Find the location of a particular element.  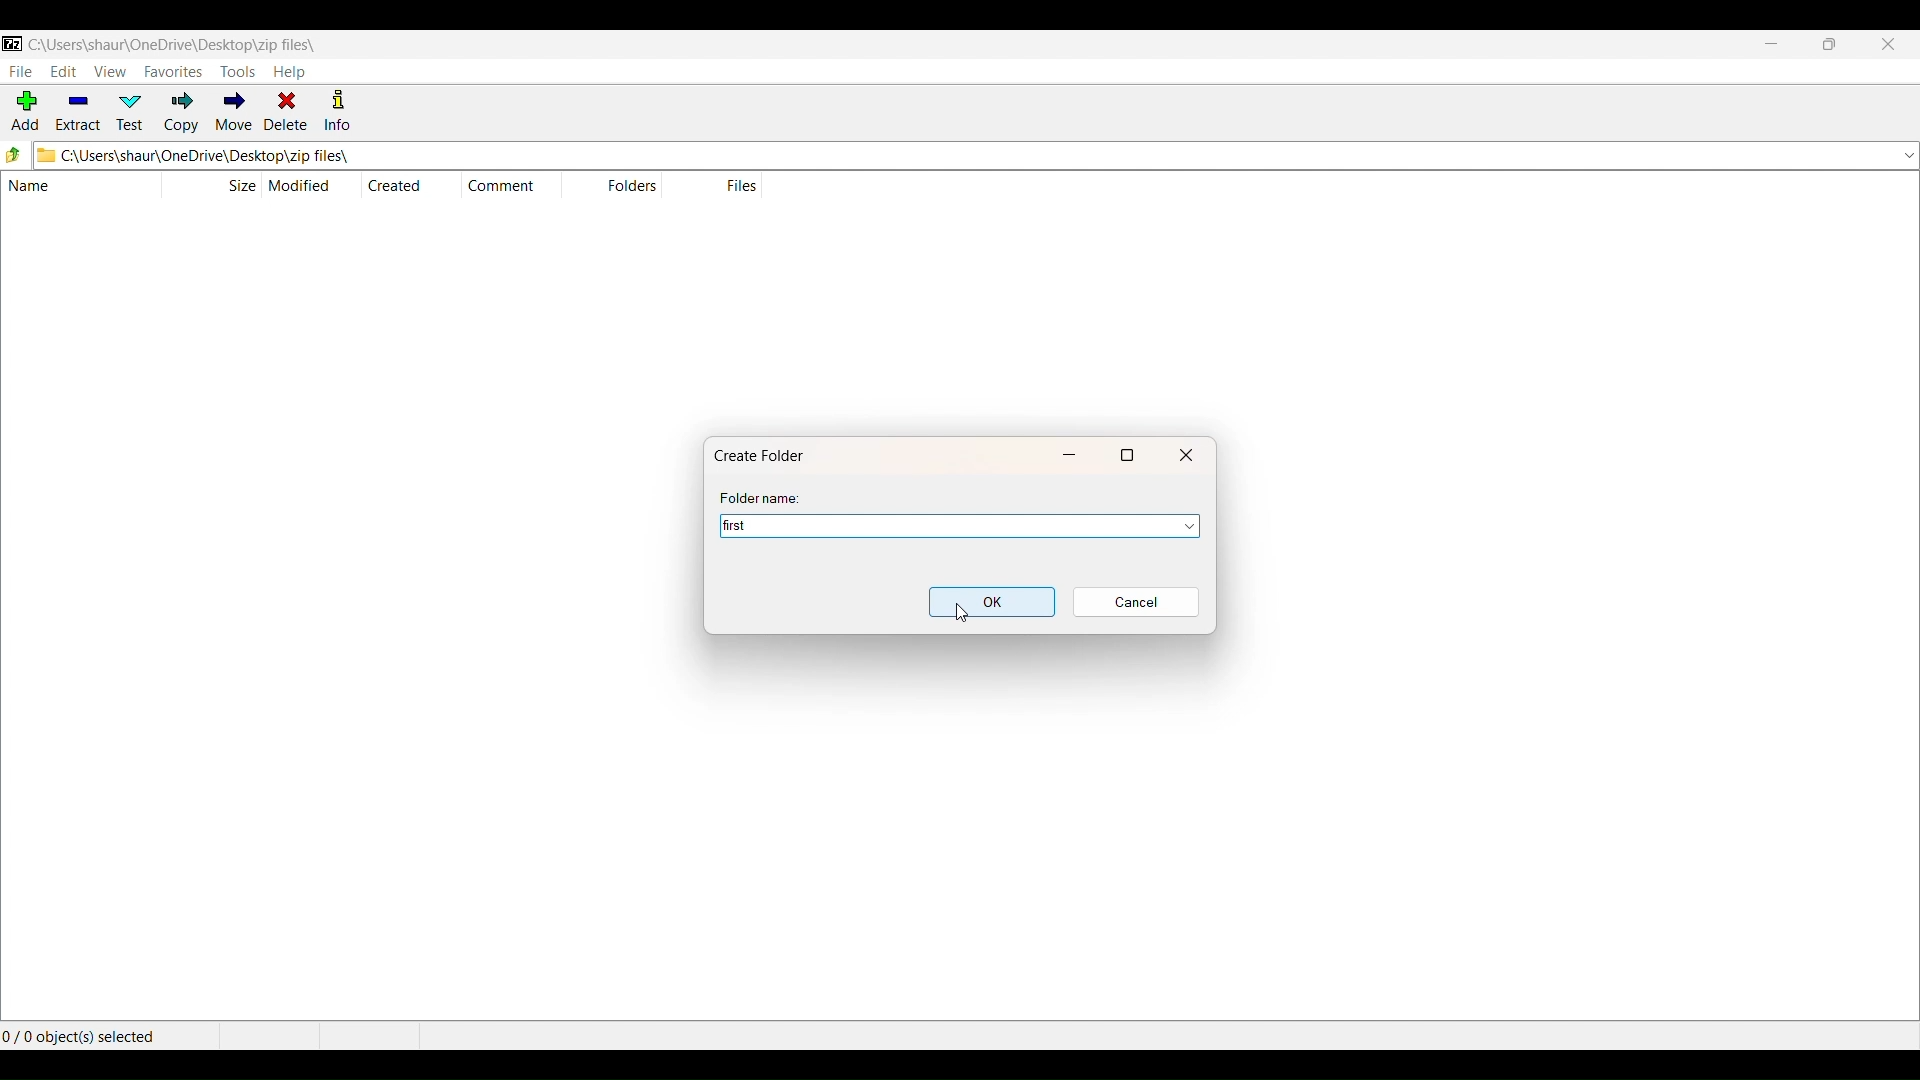

SIZE is located at coordinates (241, 184).